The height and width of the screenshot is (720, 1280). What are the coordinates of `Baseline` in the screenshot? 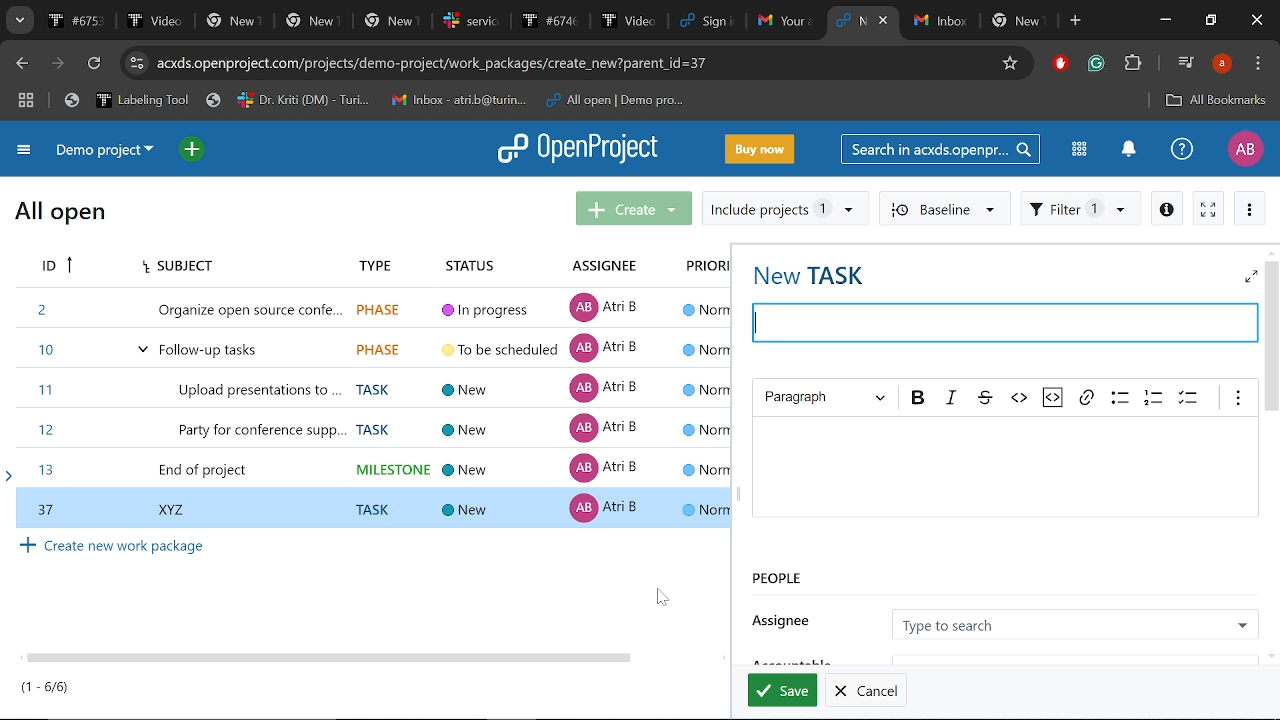 It's located at (943, 207).